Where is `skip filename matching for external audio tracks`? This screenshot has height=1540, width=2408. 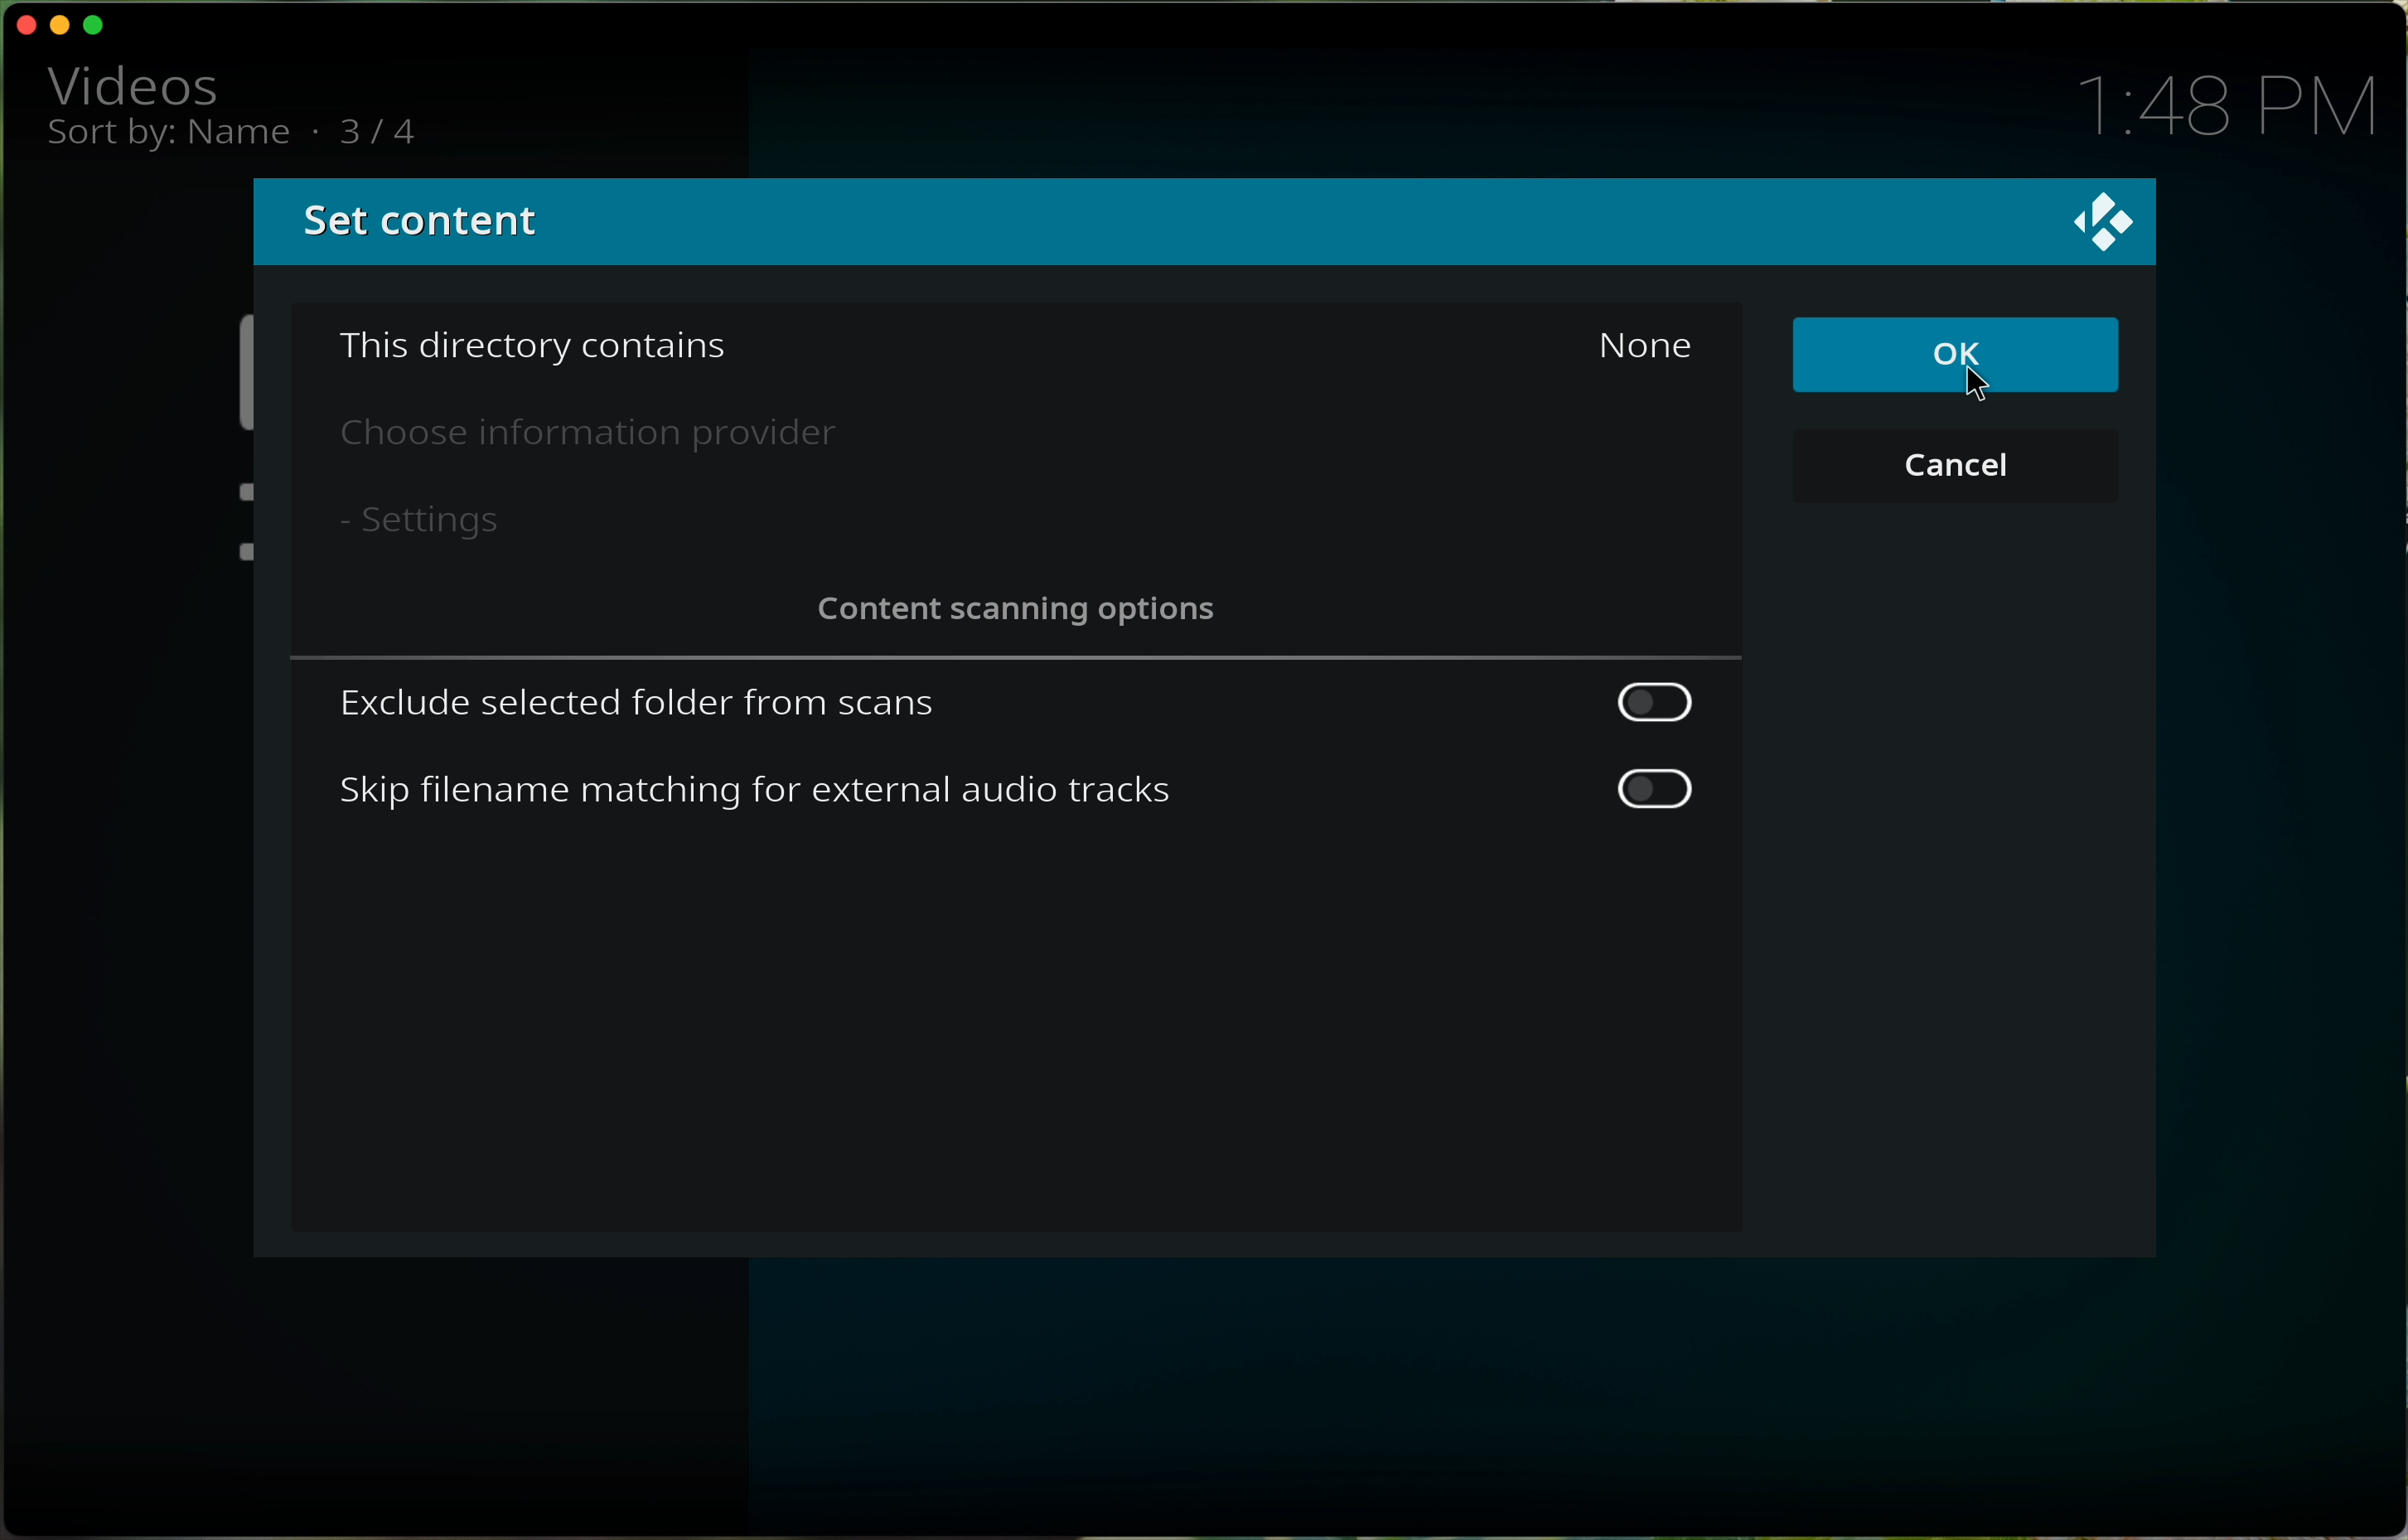
skip filename matching for external audio tracks is located at coordinates (1022, 792).